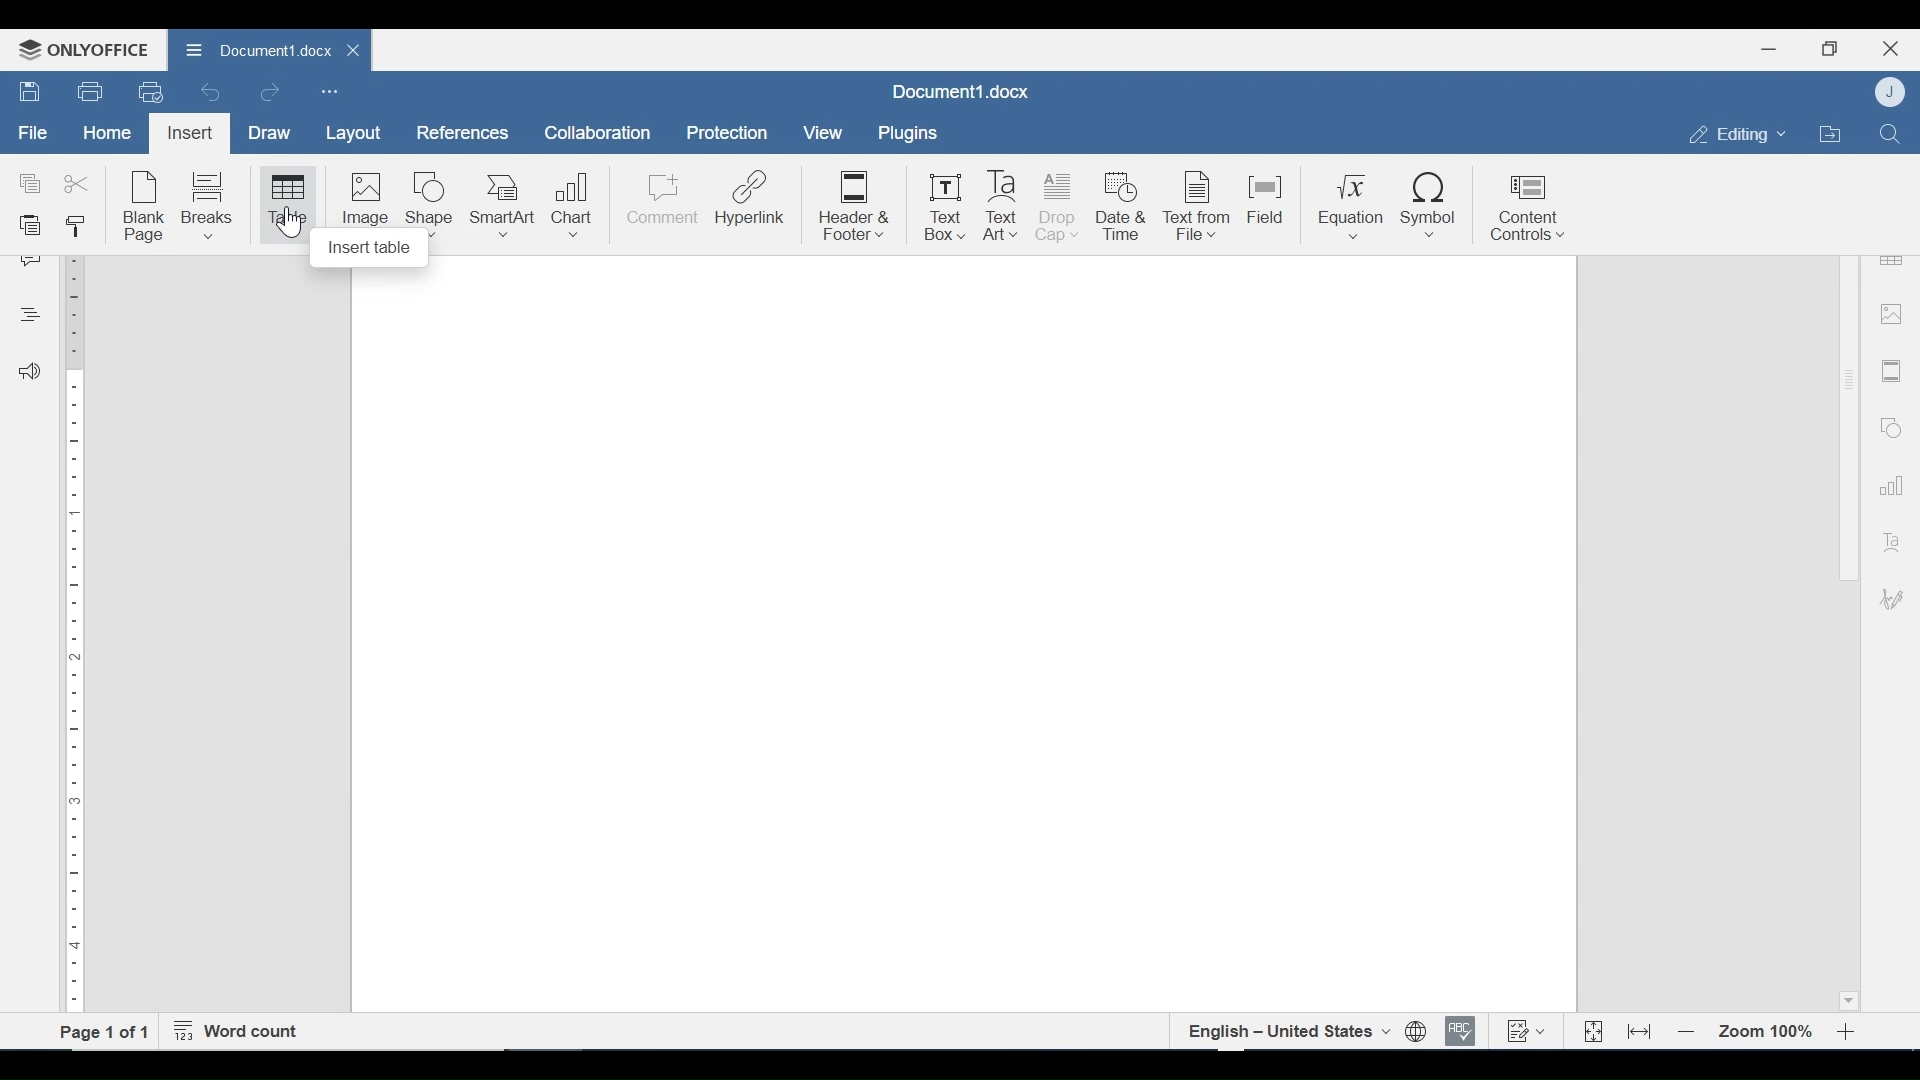 The image size is (1920, 1080). Describe the element at coordinates (105, 1031) in the screenshot. I see `Page 1 of 1` at that location.